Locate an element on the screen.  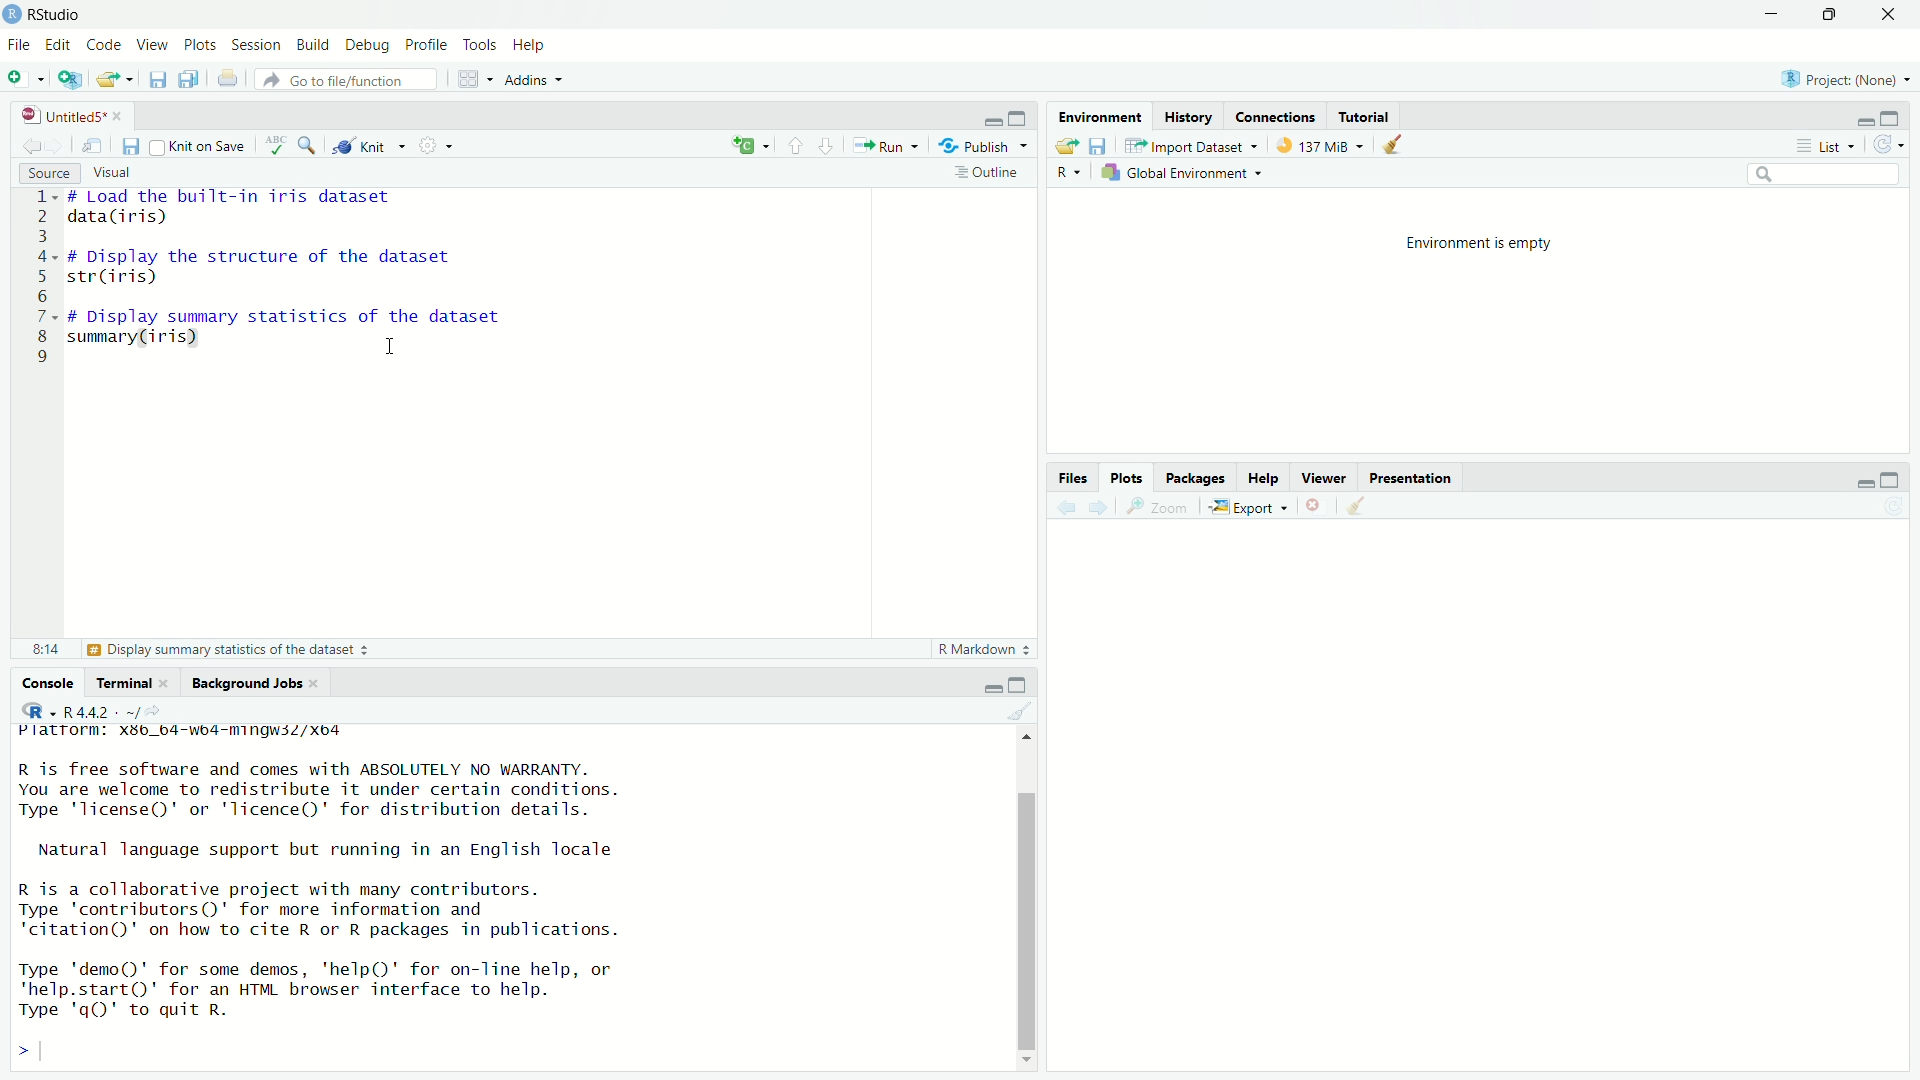
Cursor is located at coordinates (388, 340).